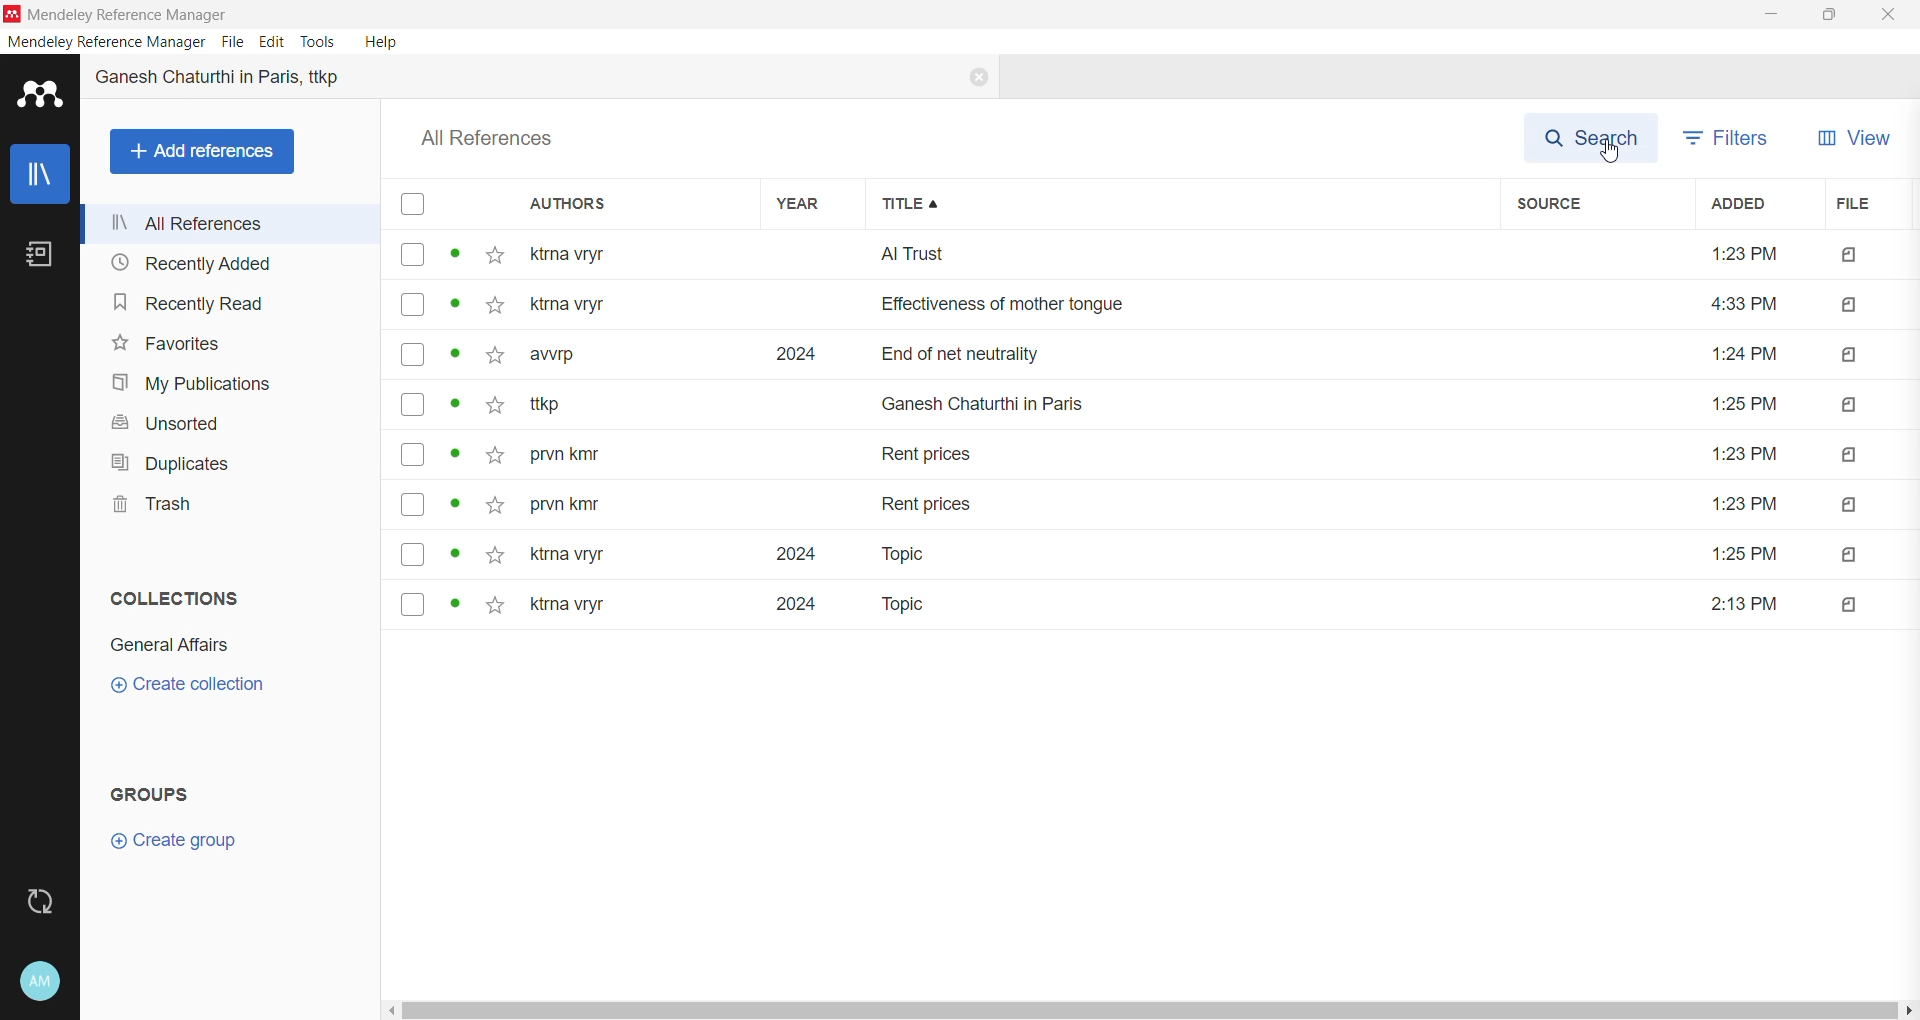 The image size is (1920, 1020). What do you see at coordinates (454, 505) in the screenshot?
I see `view status` at bounding box center [454, 505].